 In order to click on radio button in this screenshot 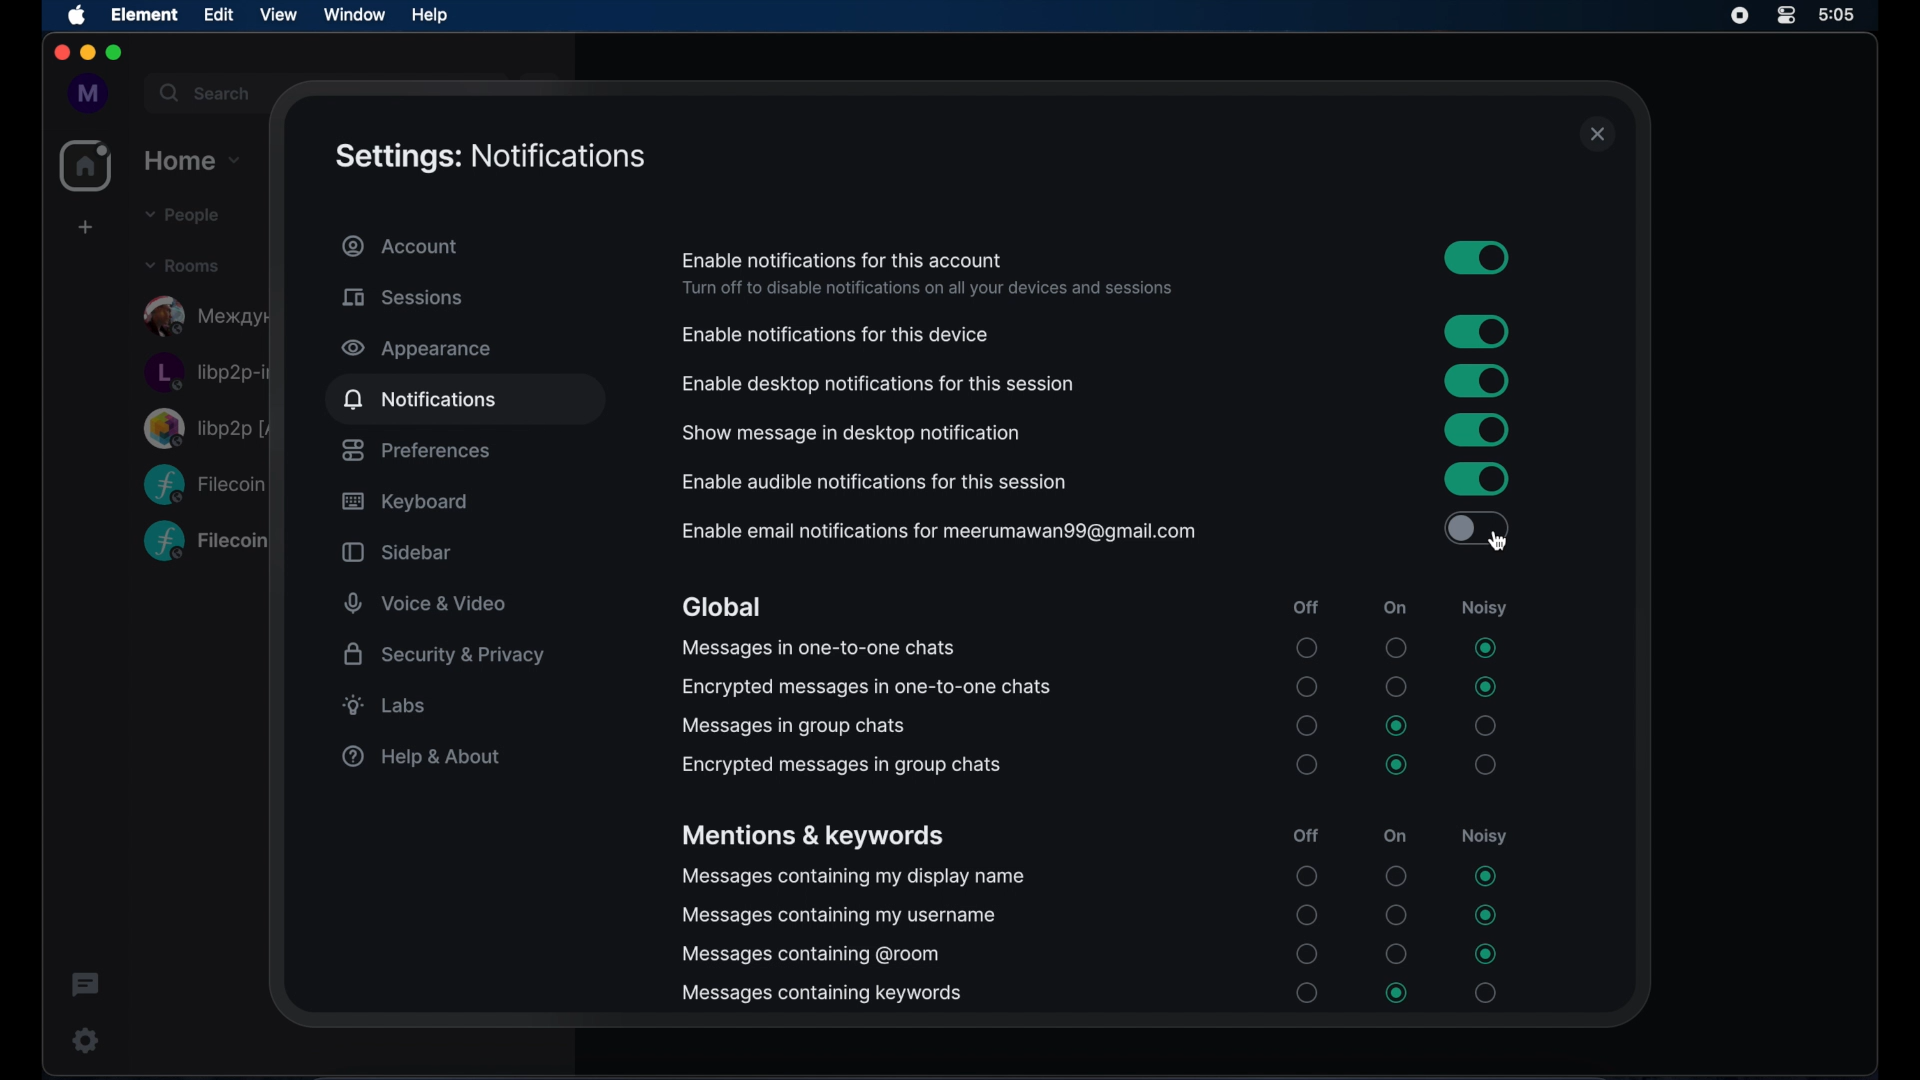, I will do `click(1397, 954)`.